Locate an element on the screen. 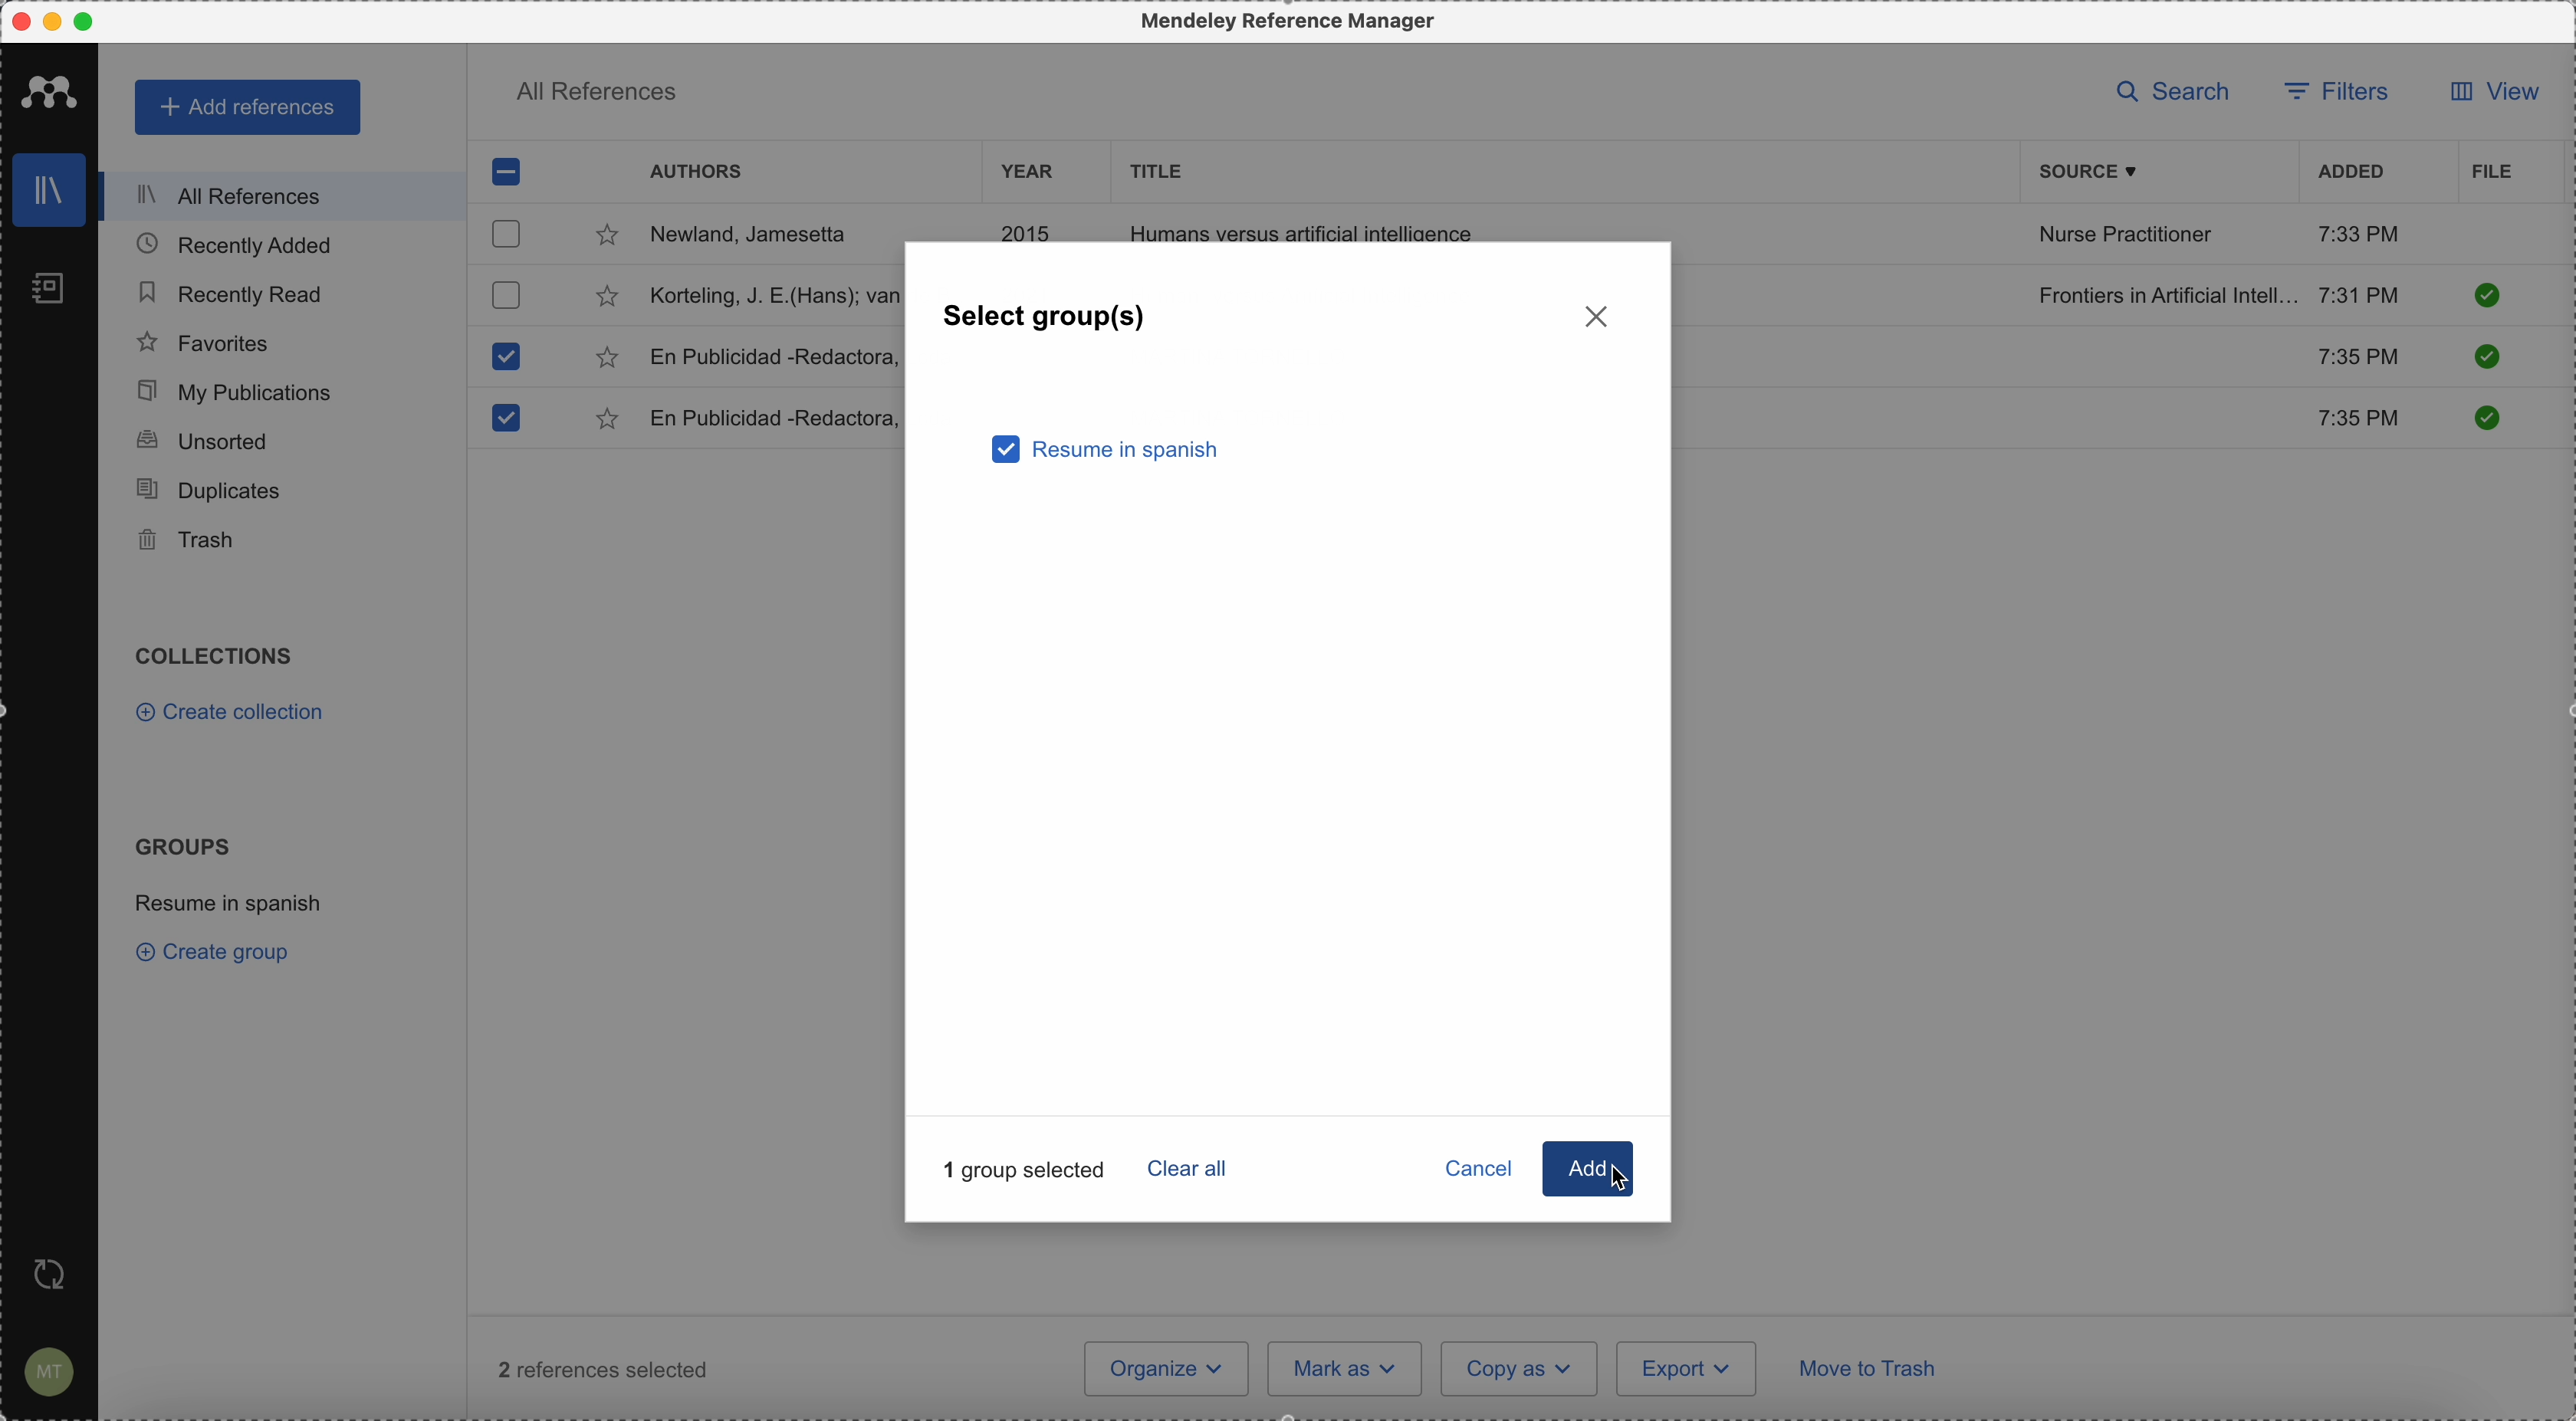 The image size is (2576, 1421). authors is located at coordinates (696, 174).